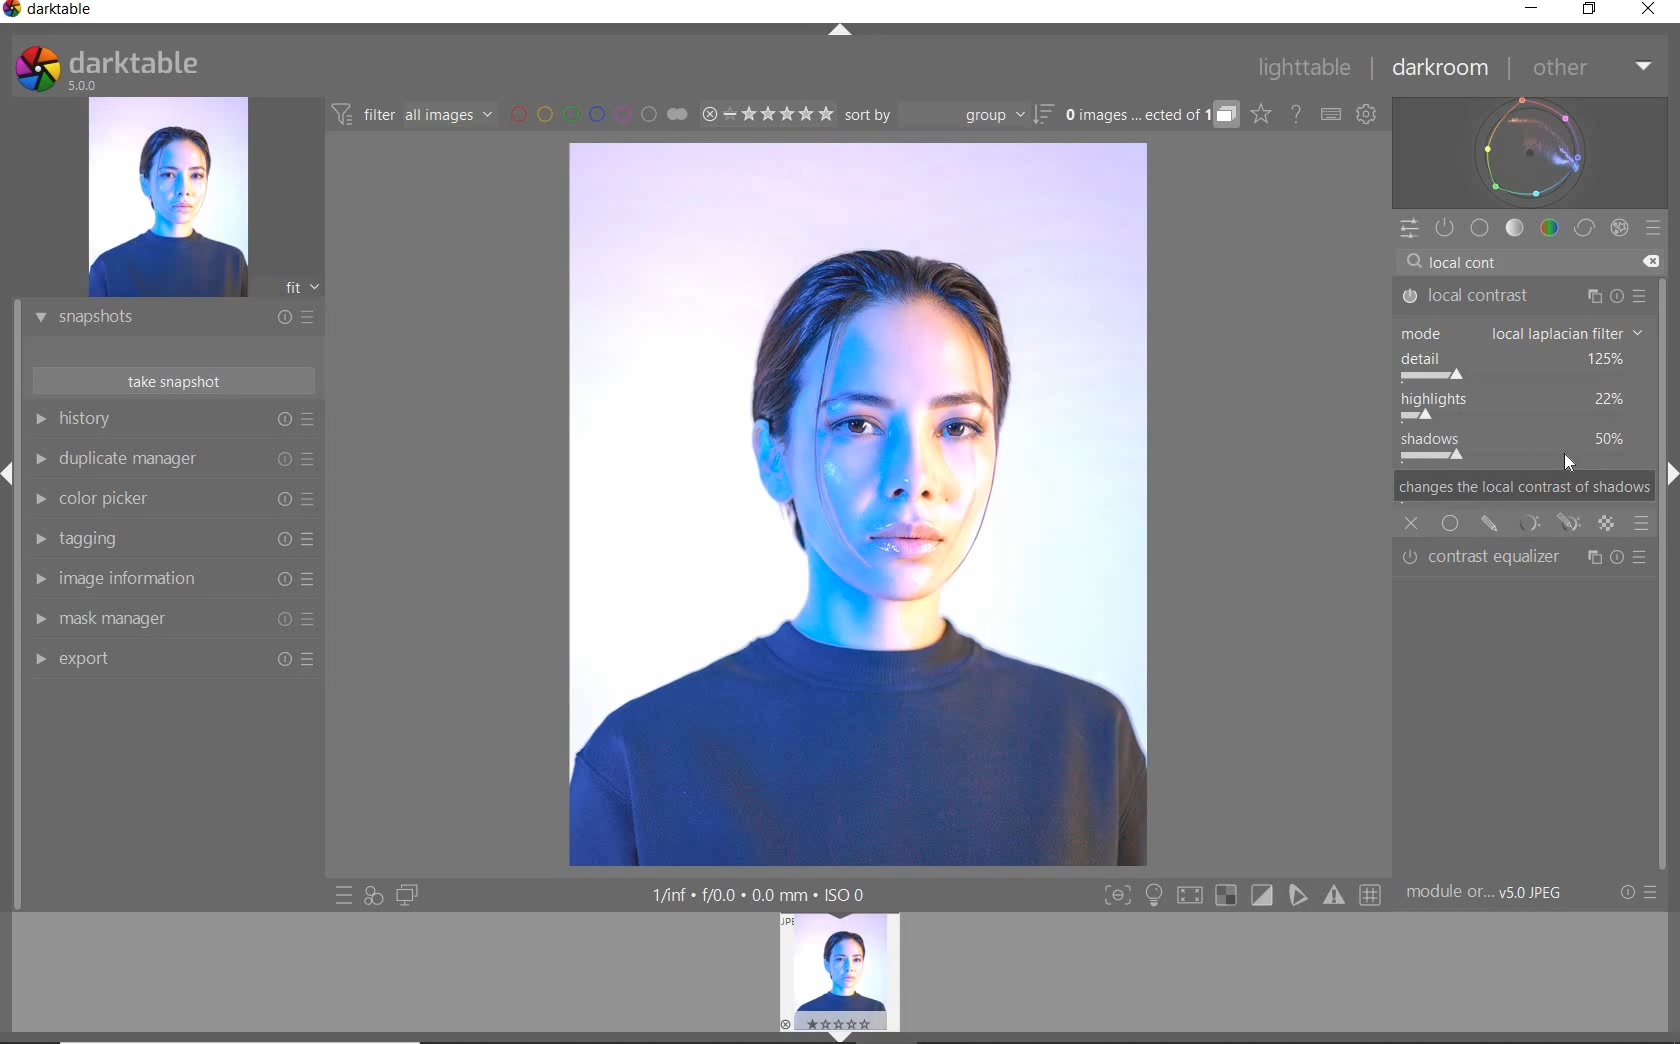 Image resolution: width=1680 pixels, height=1044 pixels. Describe the element at coordinates (1490, 523) in the screenshot. I see `MASK OPTION` at that location.